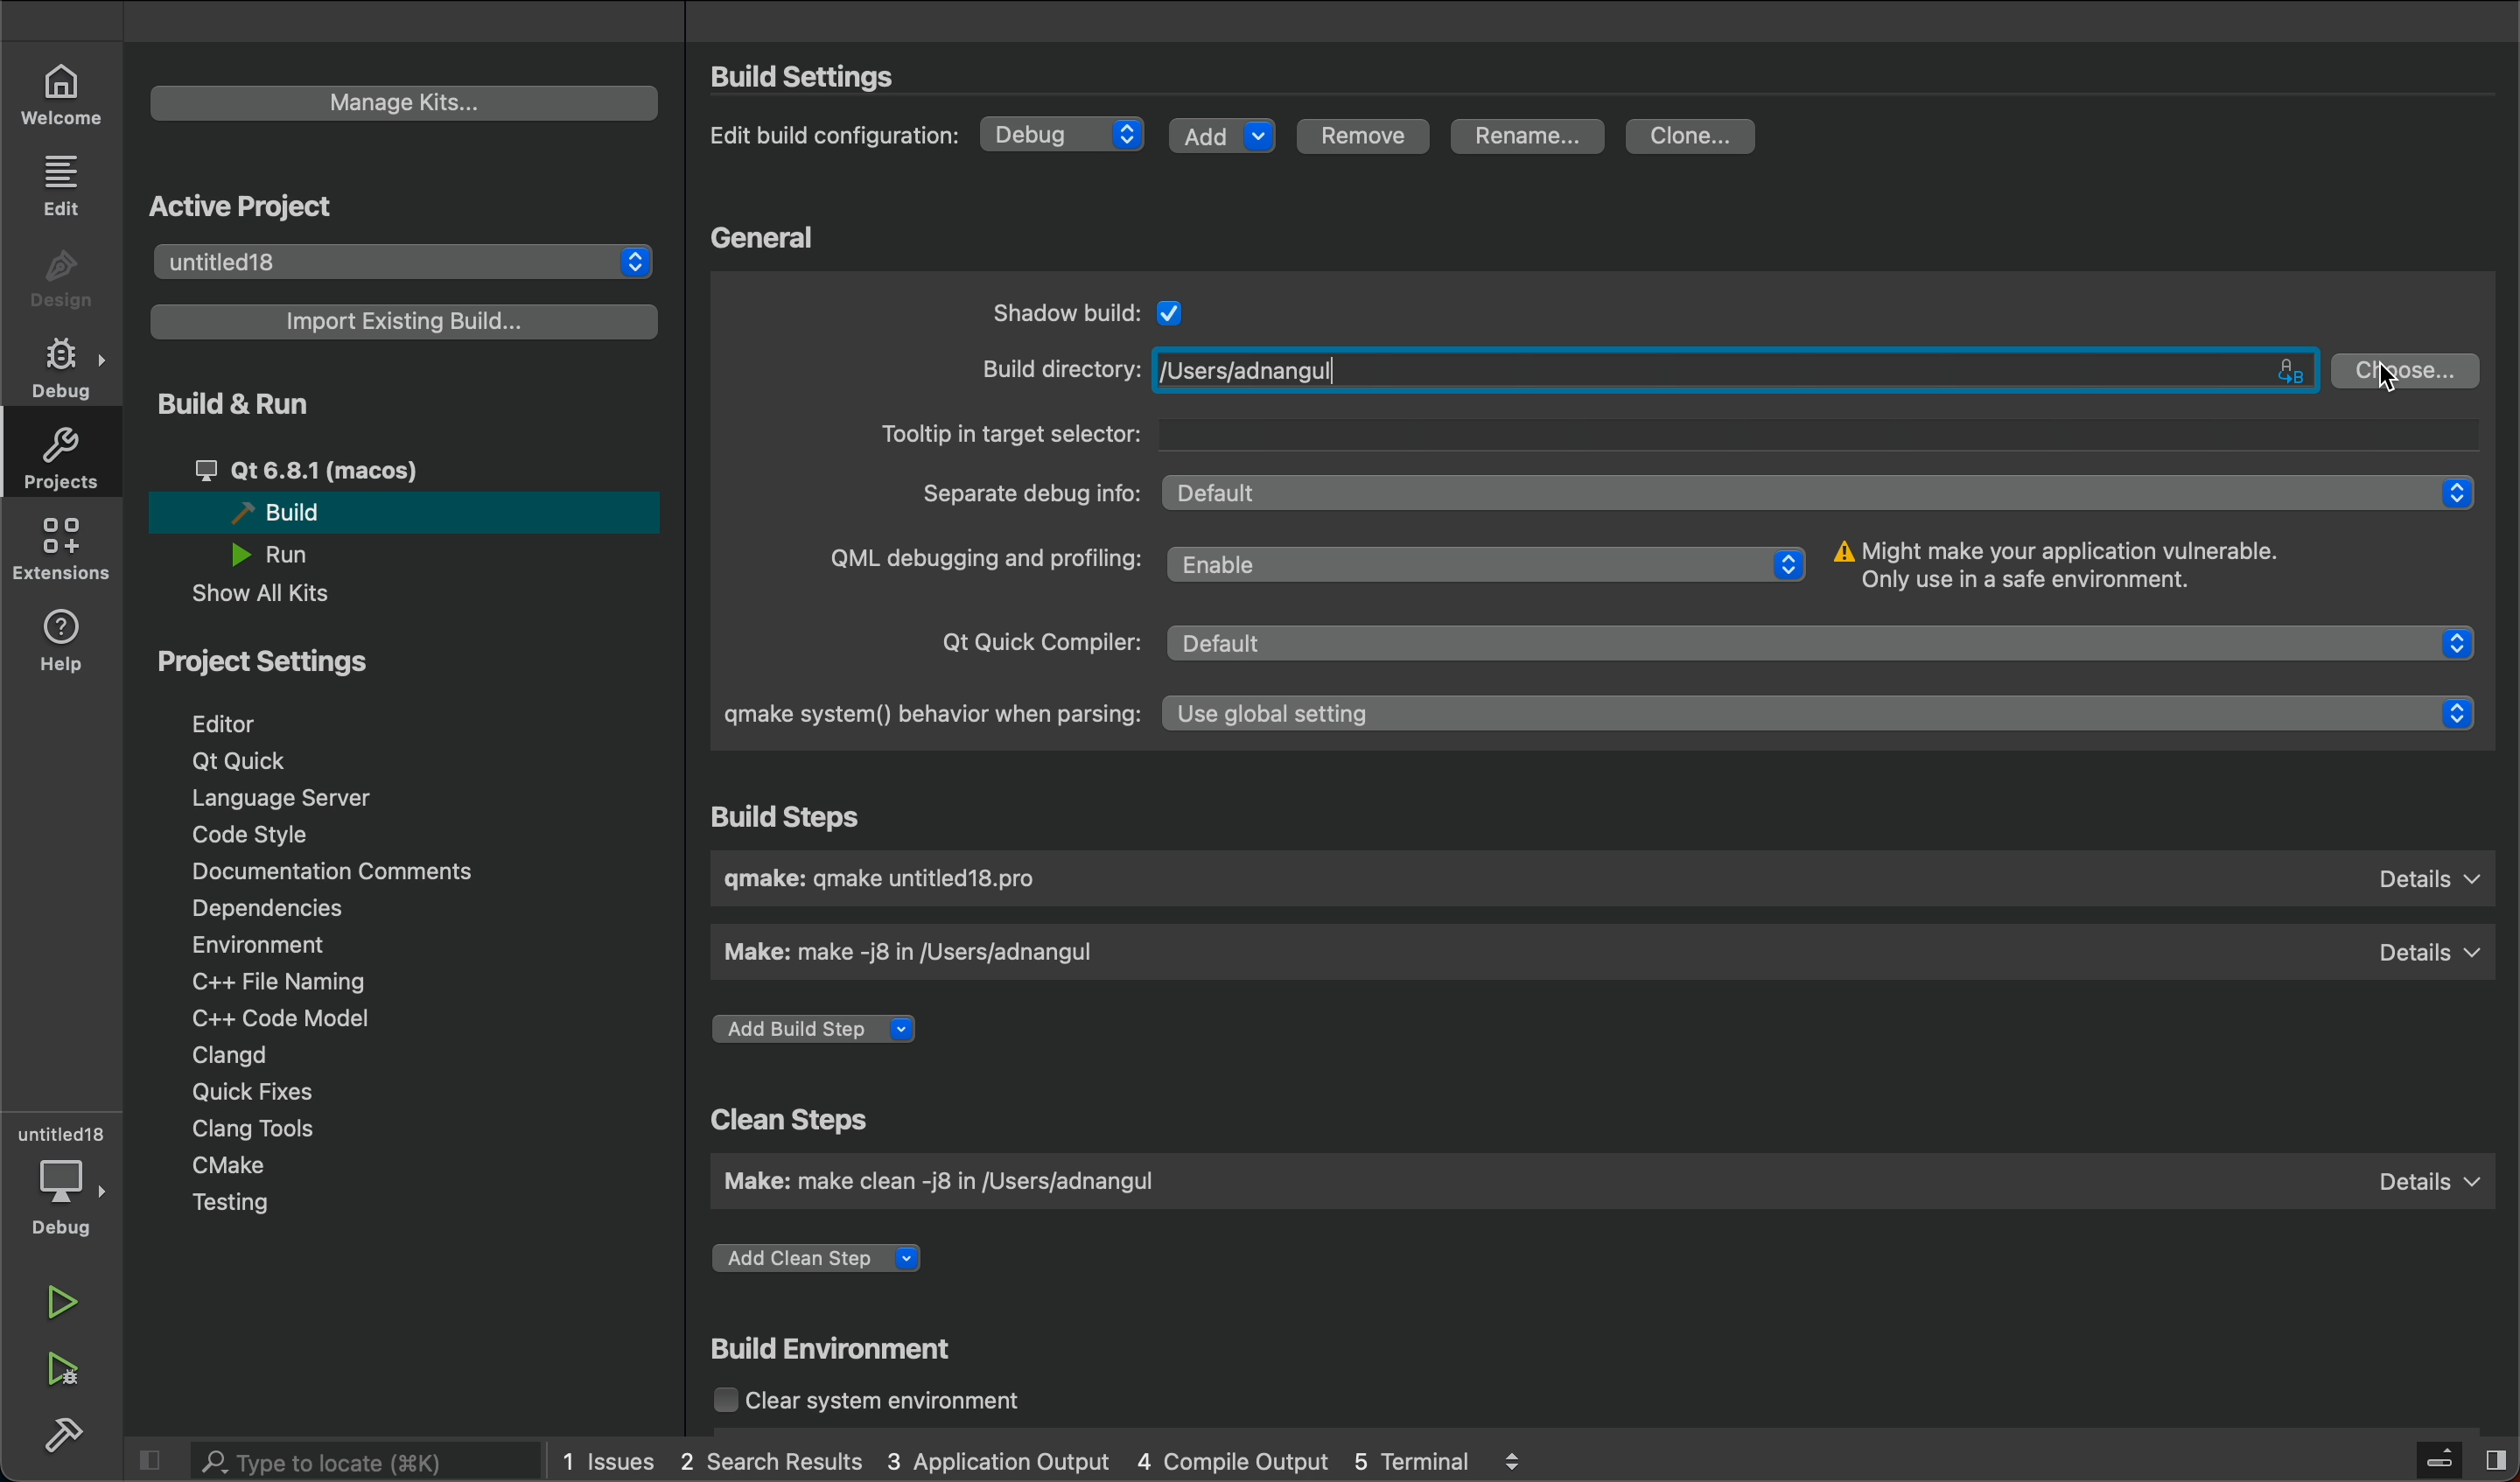 This screenshot has height=1482, width=2520. Describe the element at coordinates (2430, 880) in the screenshot. I see `Details` at that location.